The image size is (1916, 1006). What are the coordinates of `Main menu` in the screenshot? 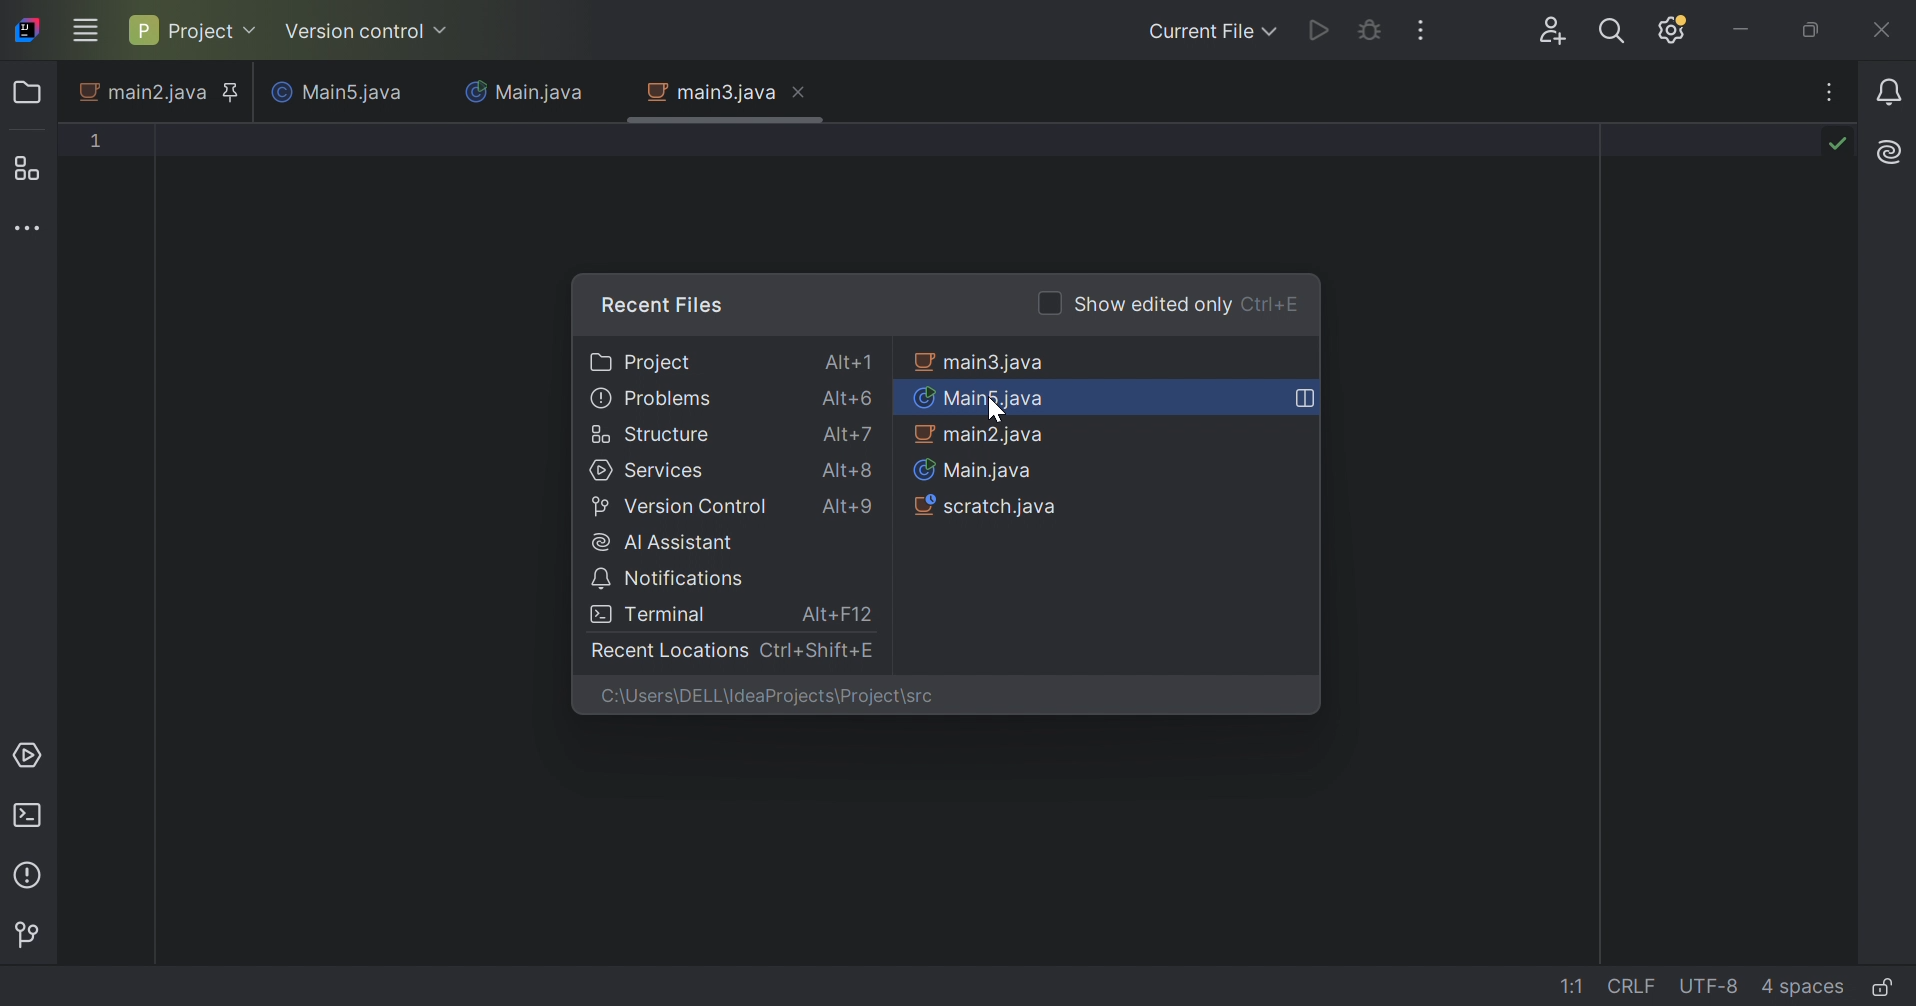 It's located at (86, 32).